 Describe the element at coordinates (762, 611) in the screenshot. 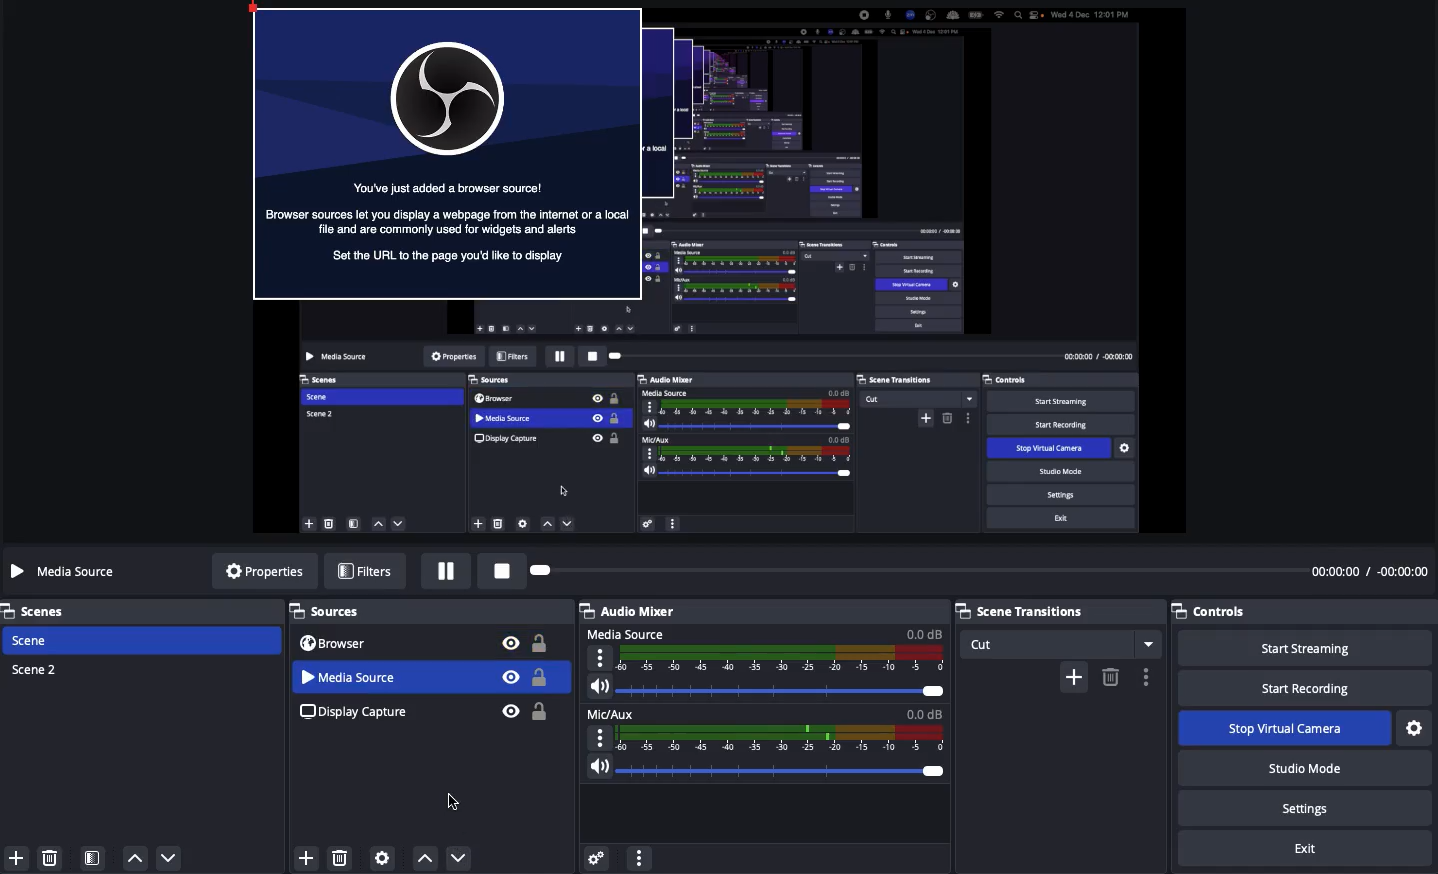

I see `Audio mixer` at that location.